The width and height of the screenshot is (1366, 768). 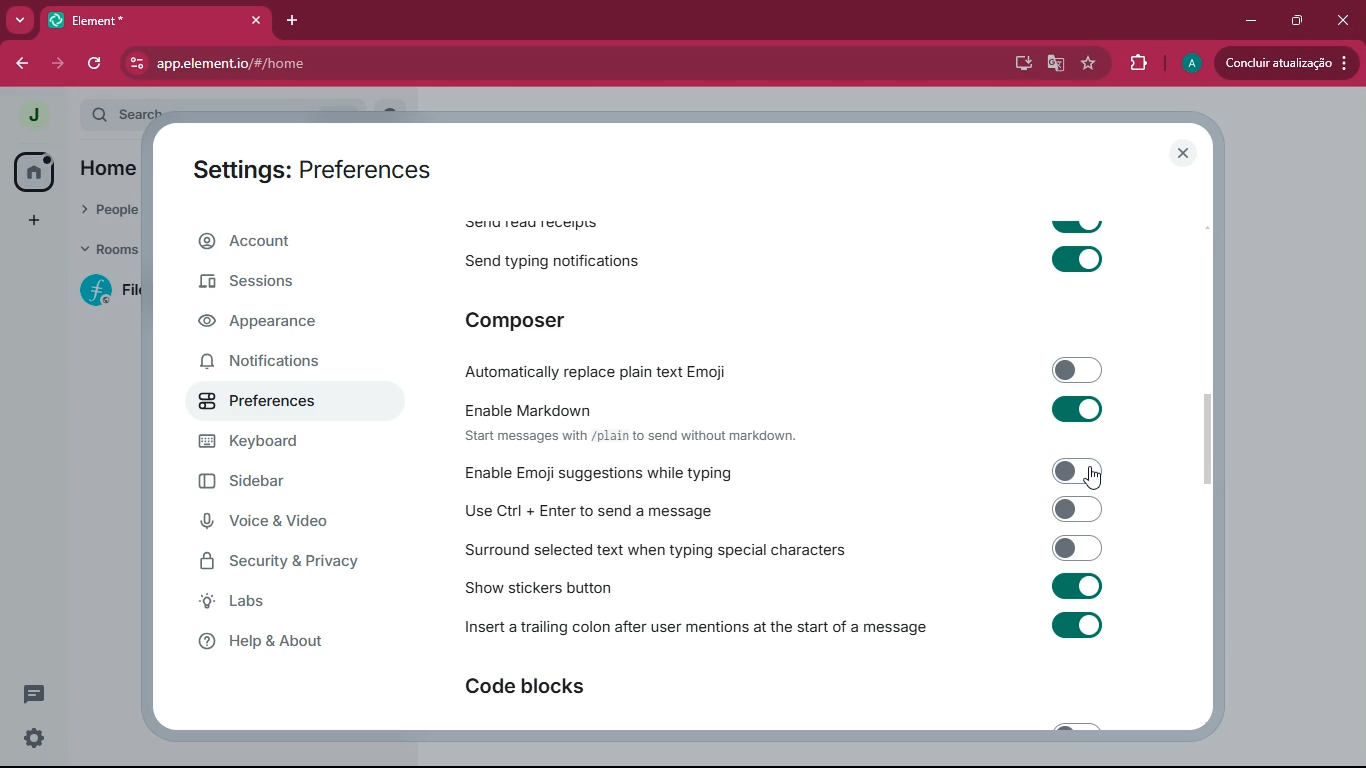 What do you see at coordinates (277, 444) in the screenshot?
I see `keyboard` at bounding box center [277, 444].